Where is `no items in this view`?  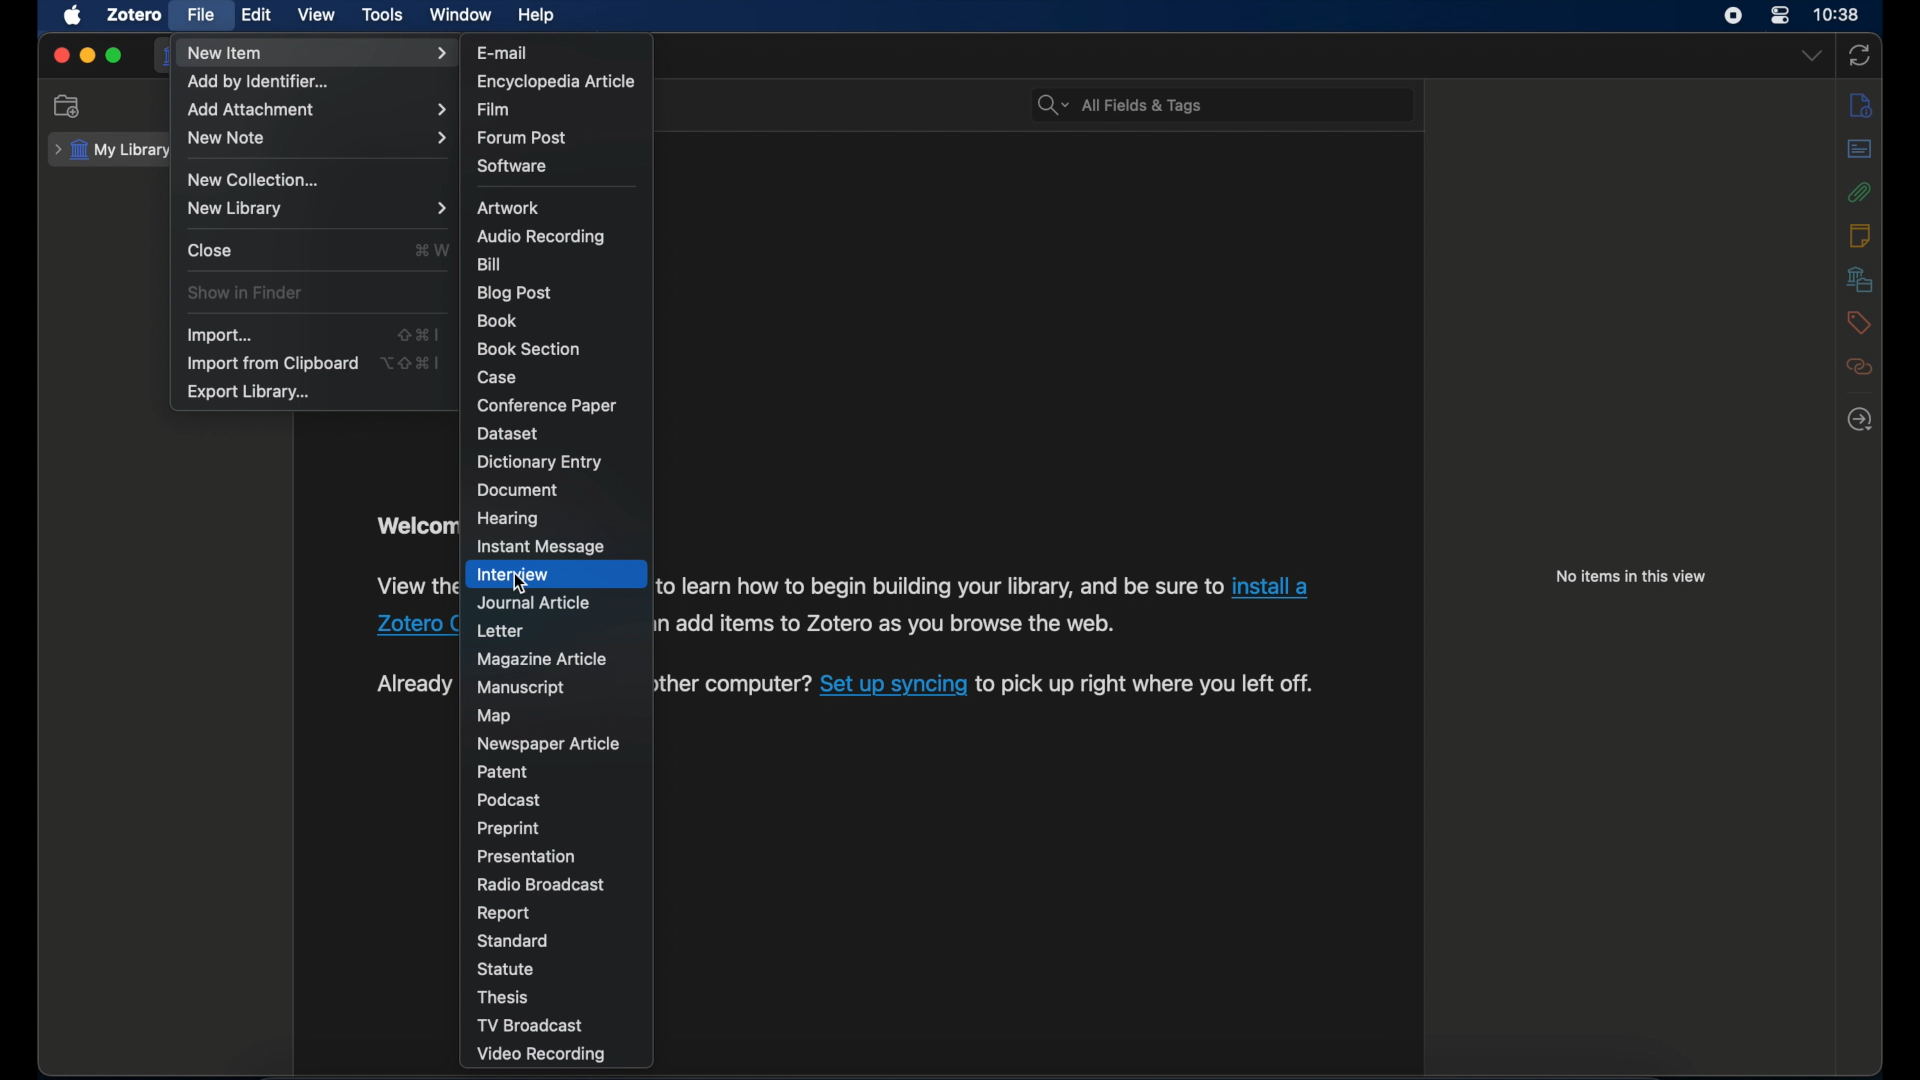
no items in this view is located at coordinates (1631, 577).